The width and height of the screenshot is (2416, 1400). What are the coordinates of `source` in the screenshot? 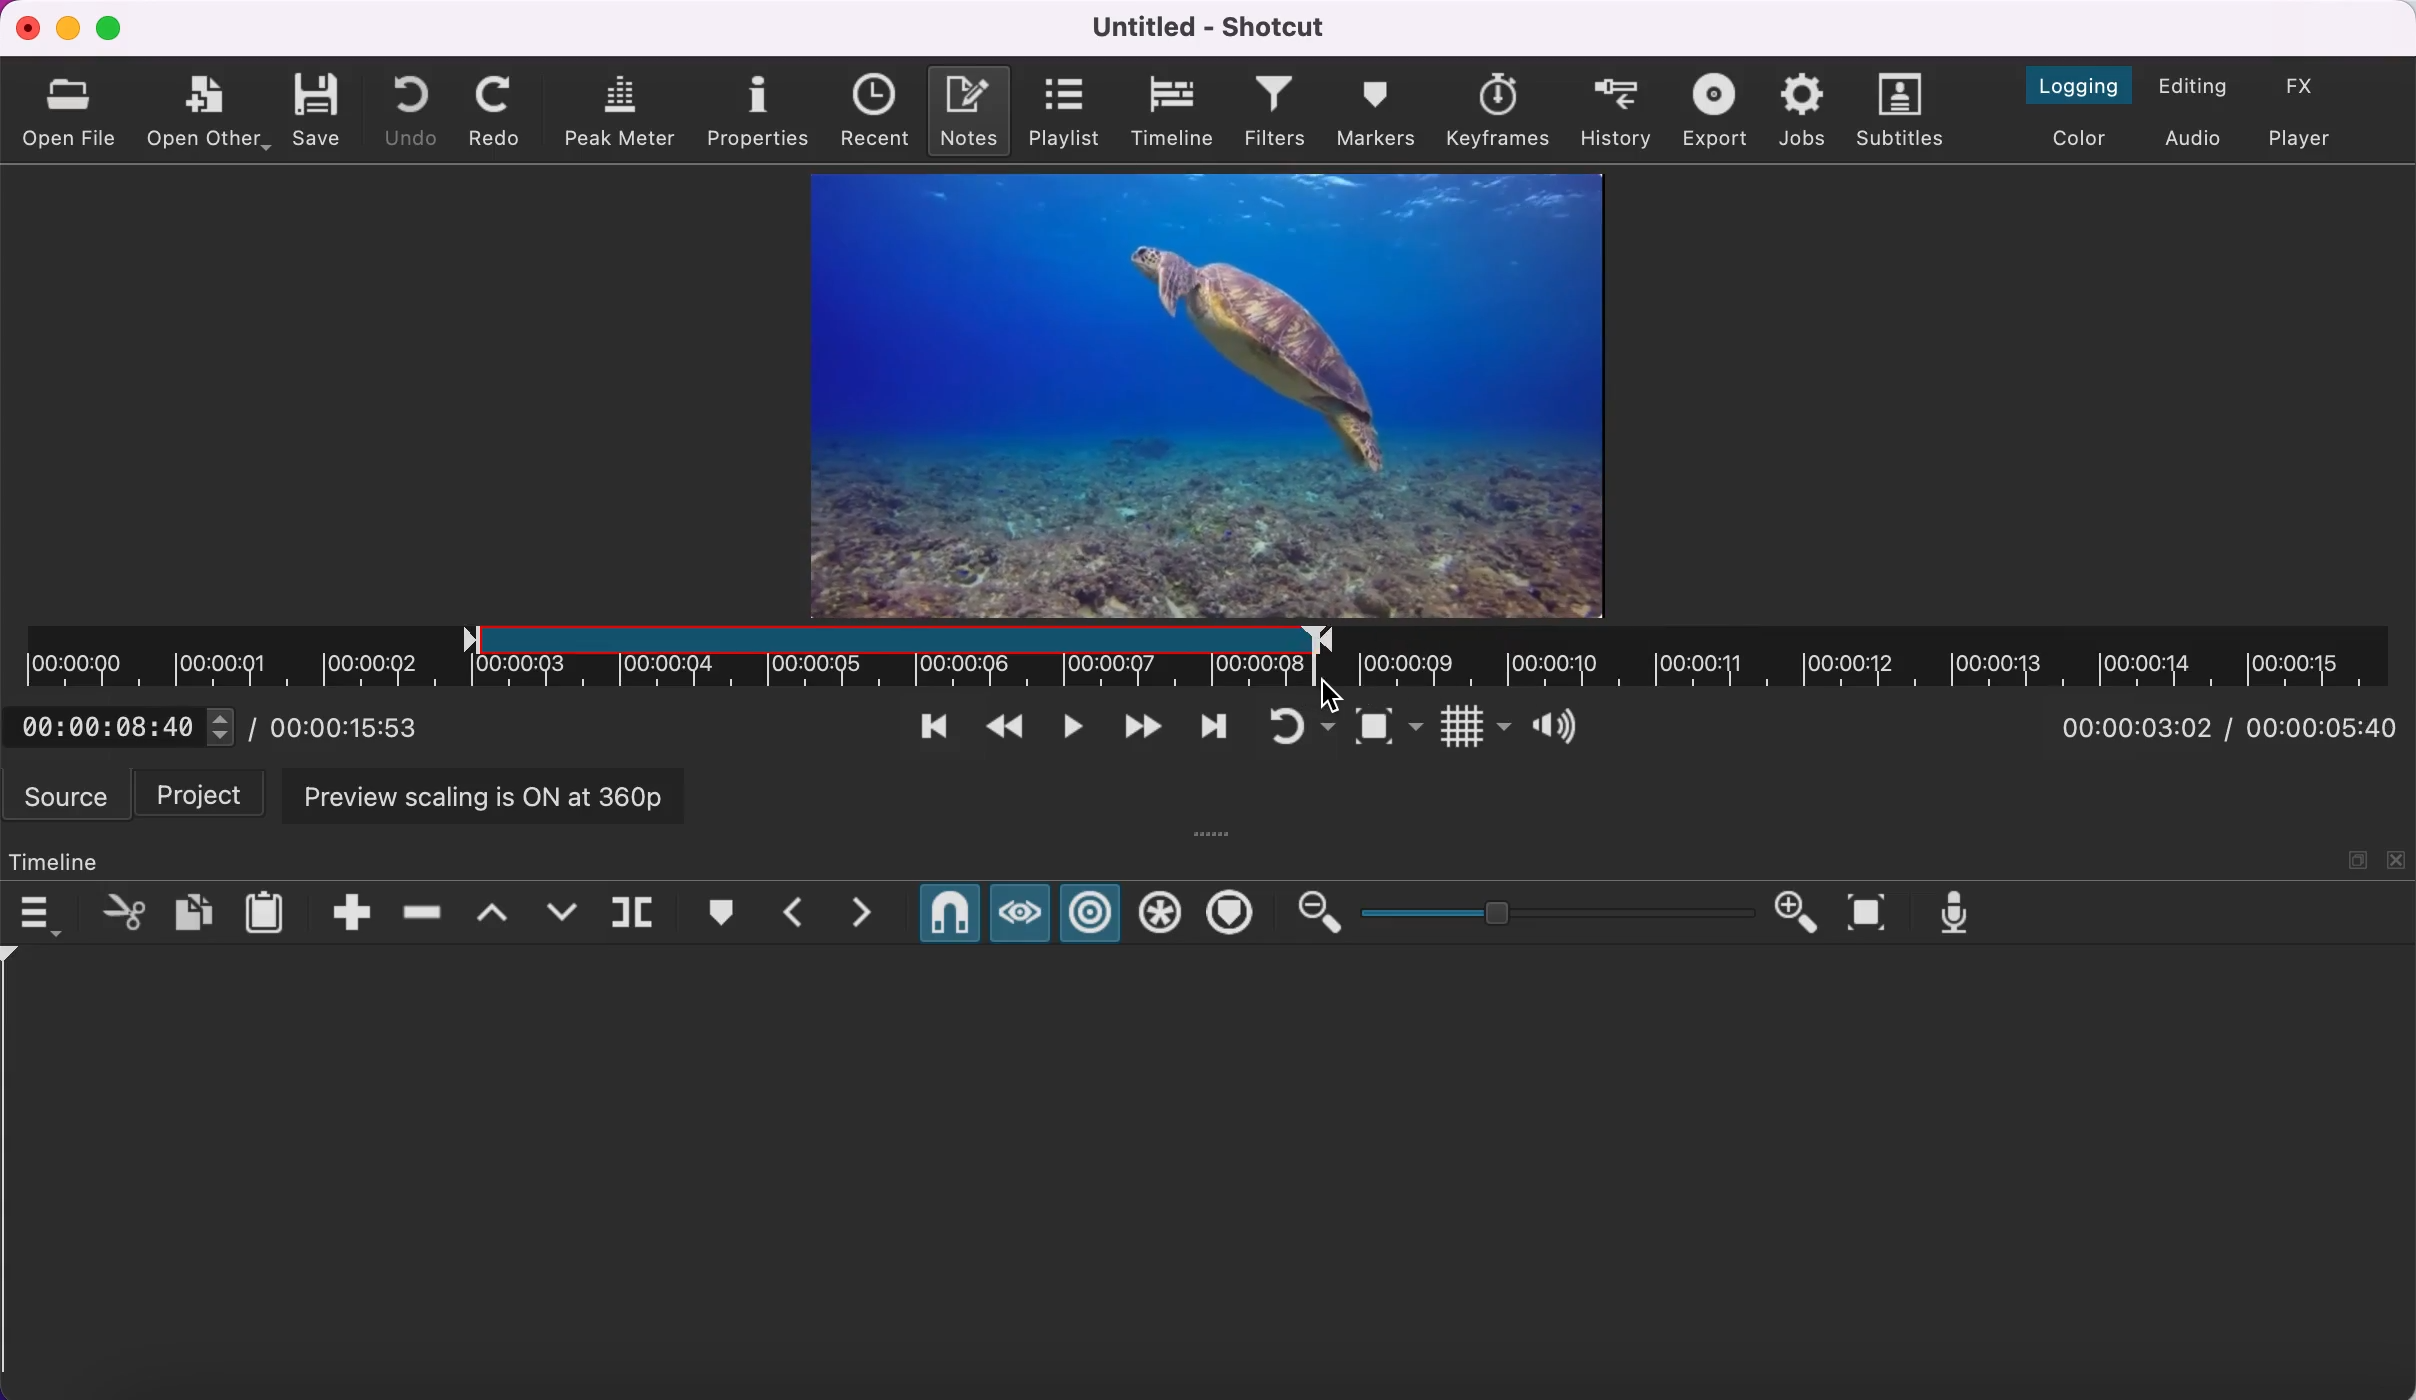 It's located at (65, 796).